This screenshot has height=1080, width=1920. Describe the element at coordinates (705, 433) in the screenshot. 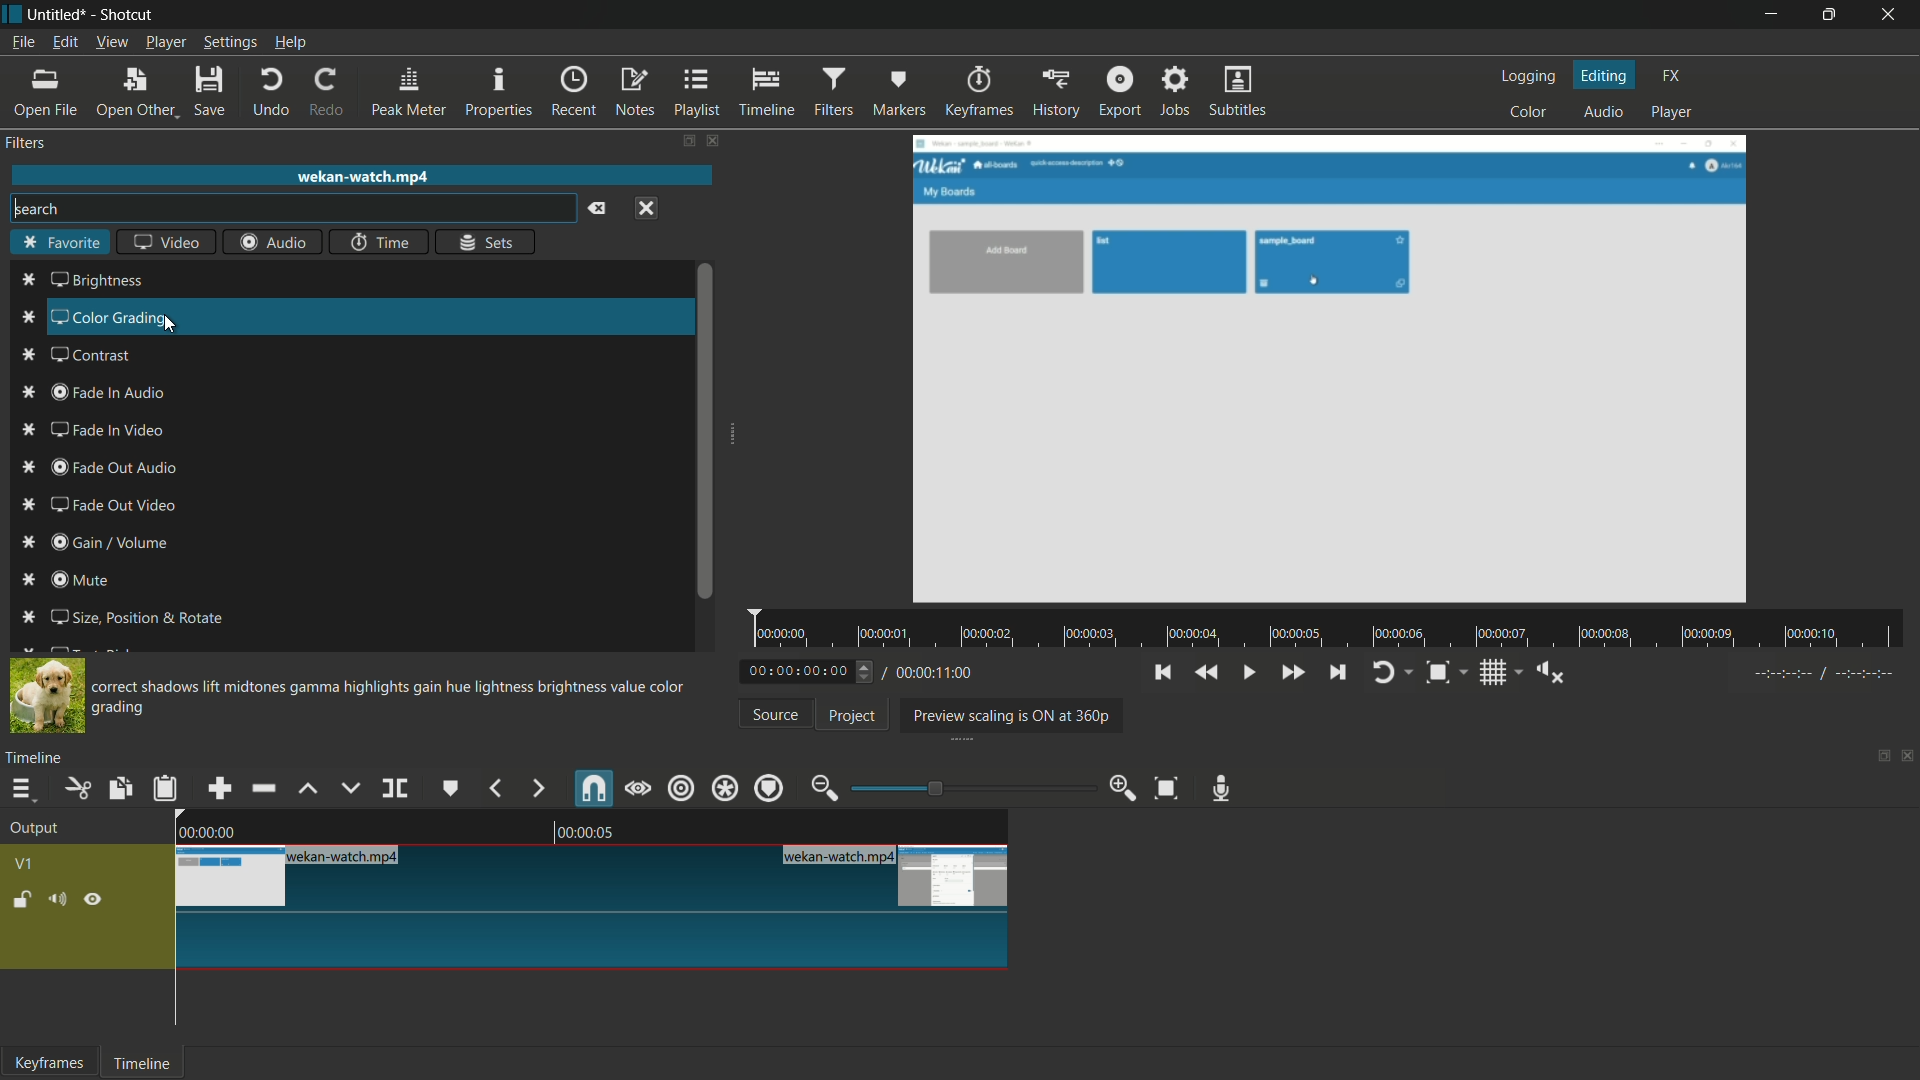

I see `scroll bar` at that location.